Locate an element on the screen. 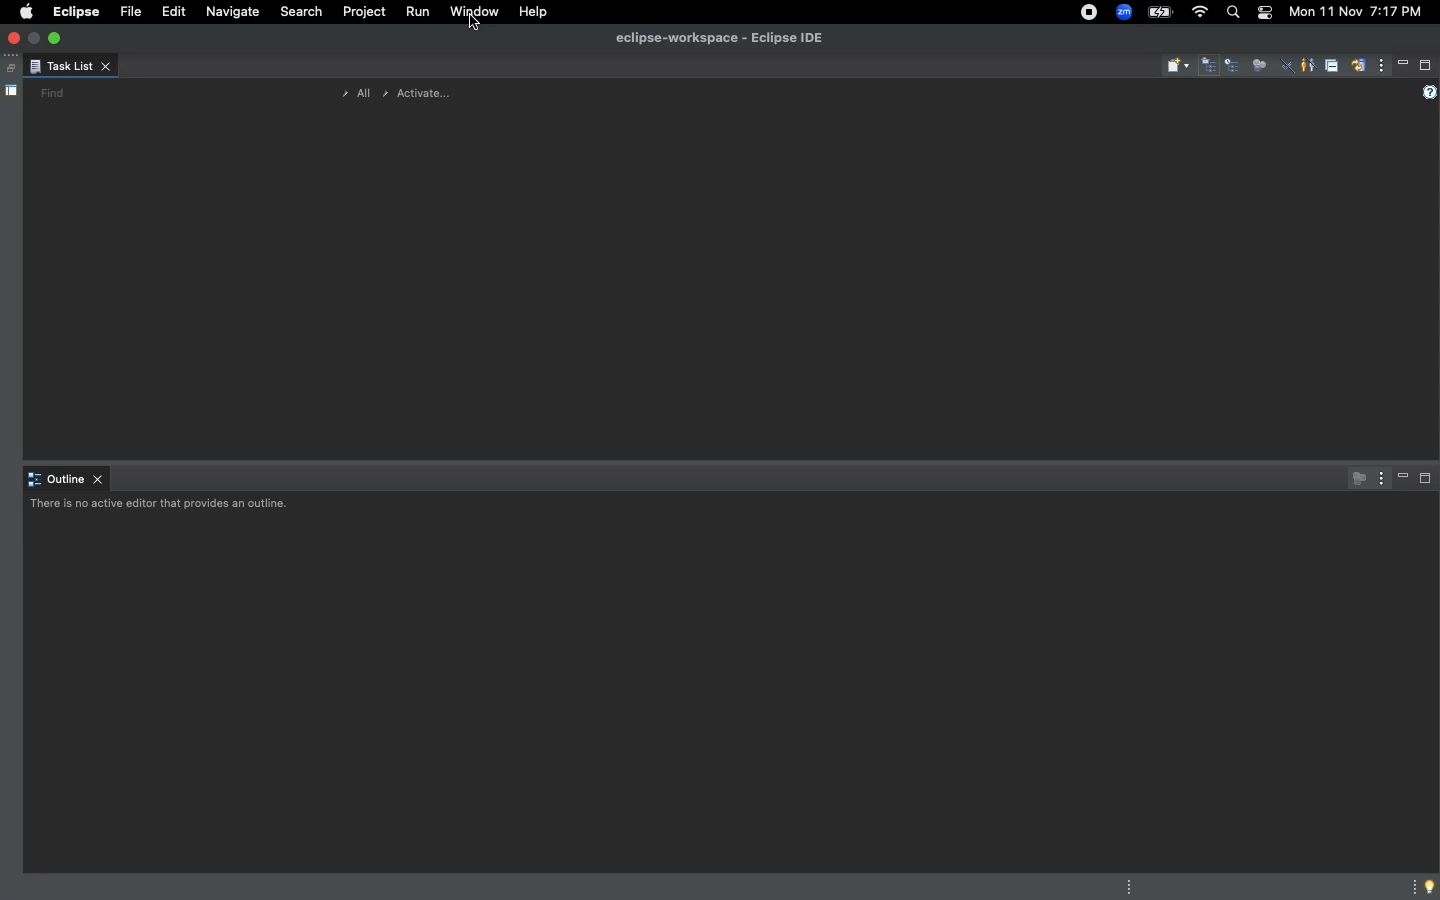 The width and height of the screenshot is (1440, 900). Apple logo is located at coordinates (25, 11).